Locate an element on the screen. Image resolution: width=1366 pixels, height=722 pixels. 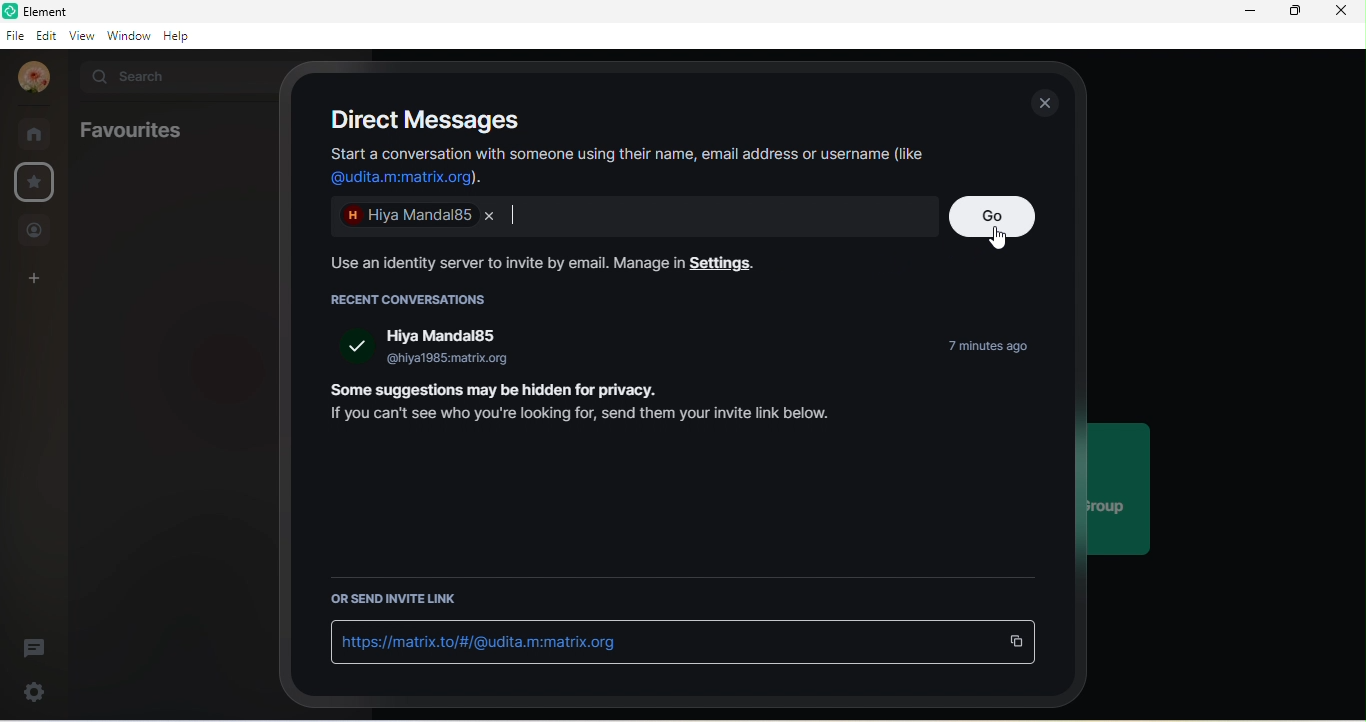
create a space is located at coordinates (35, 279).